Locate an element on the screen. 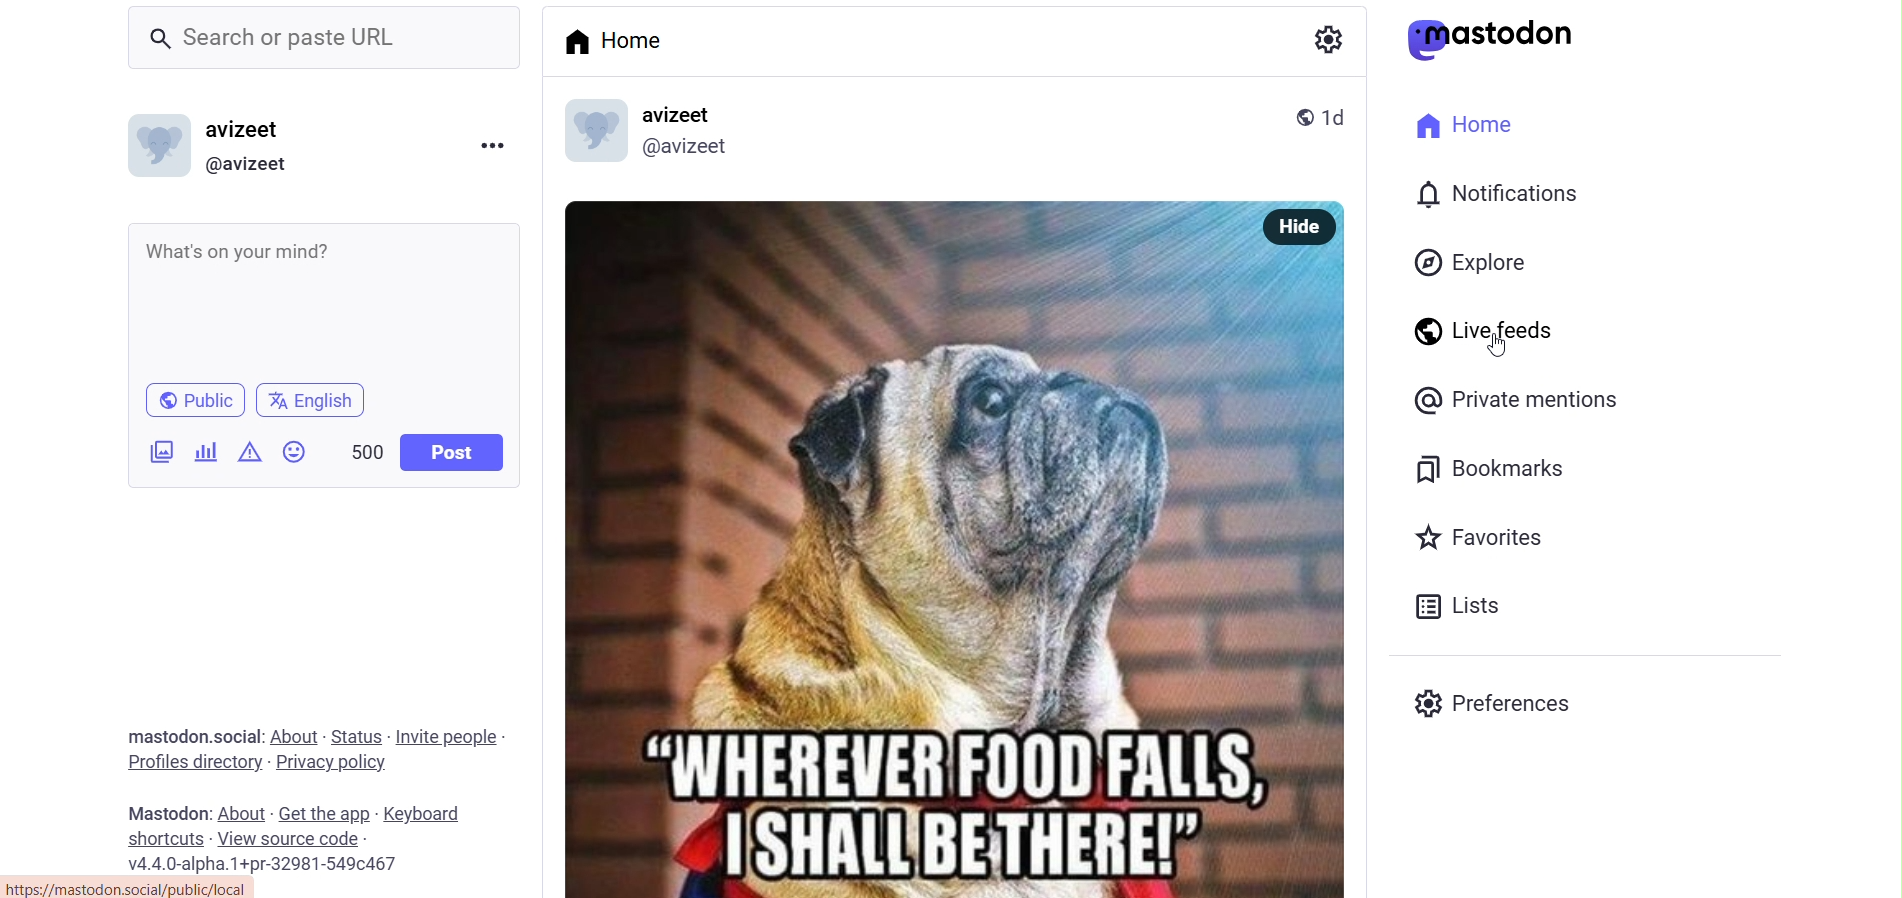 Image resolution: width=1902 pixels, height=898 pixels. privacy policy is located at coordinates (330, 761).